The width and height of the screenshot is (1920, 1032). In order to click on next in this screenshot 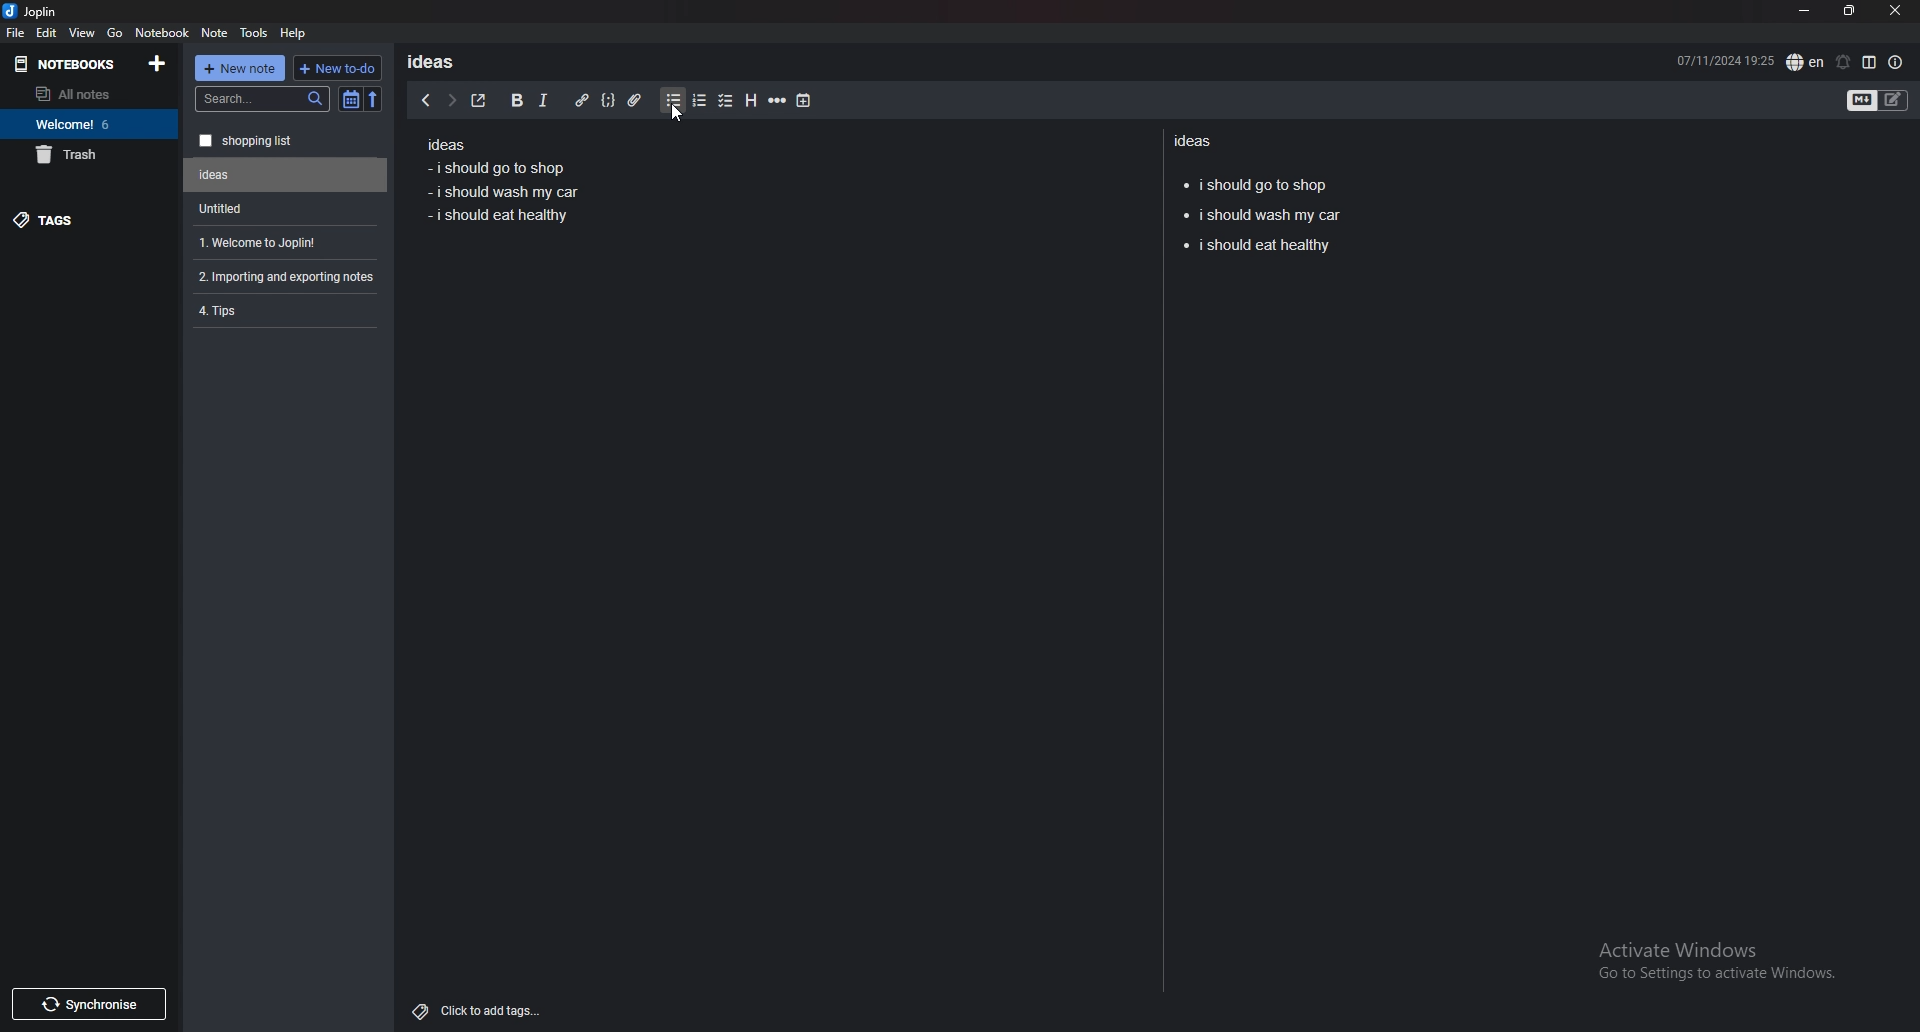, I will do `click(451, 100)`.